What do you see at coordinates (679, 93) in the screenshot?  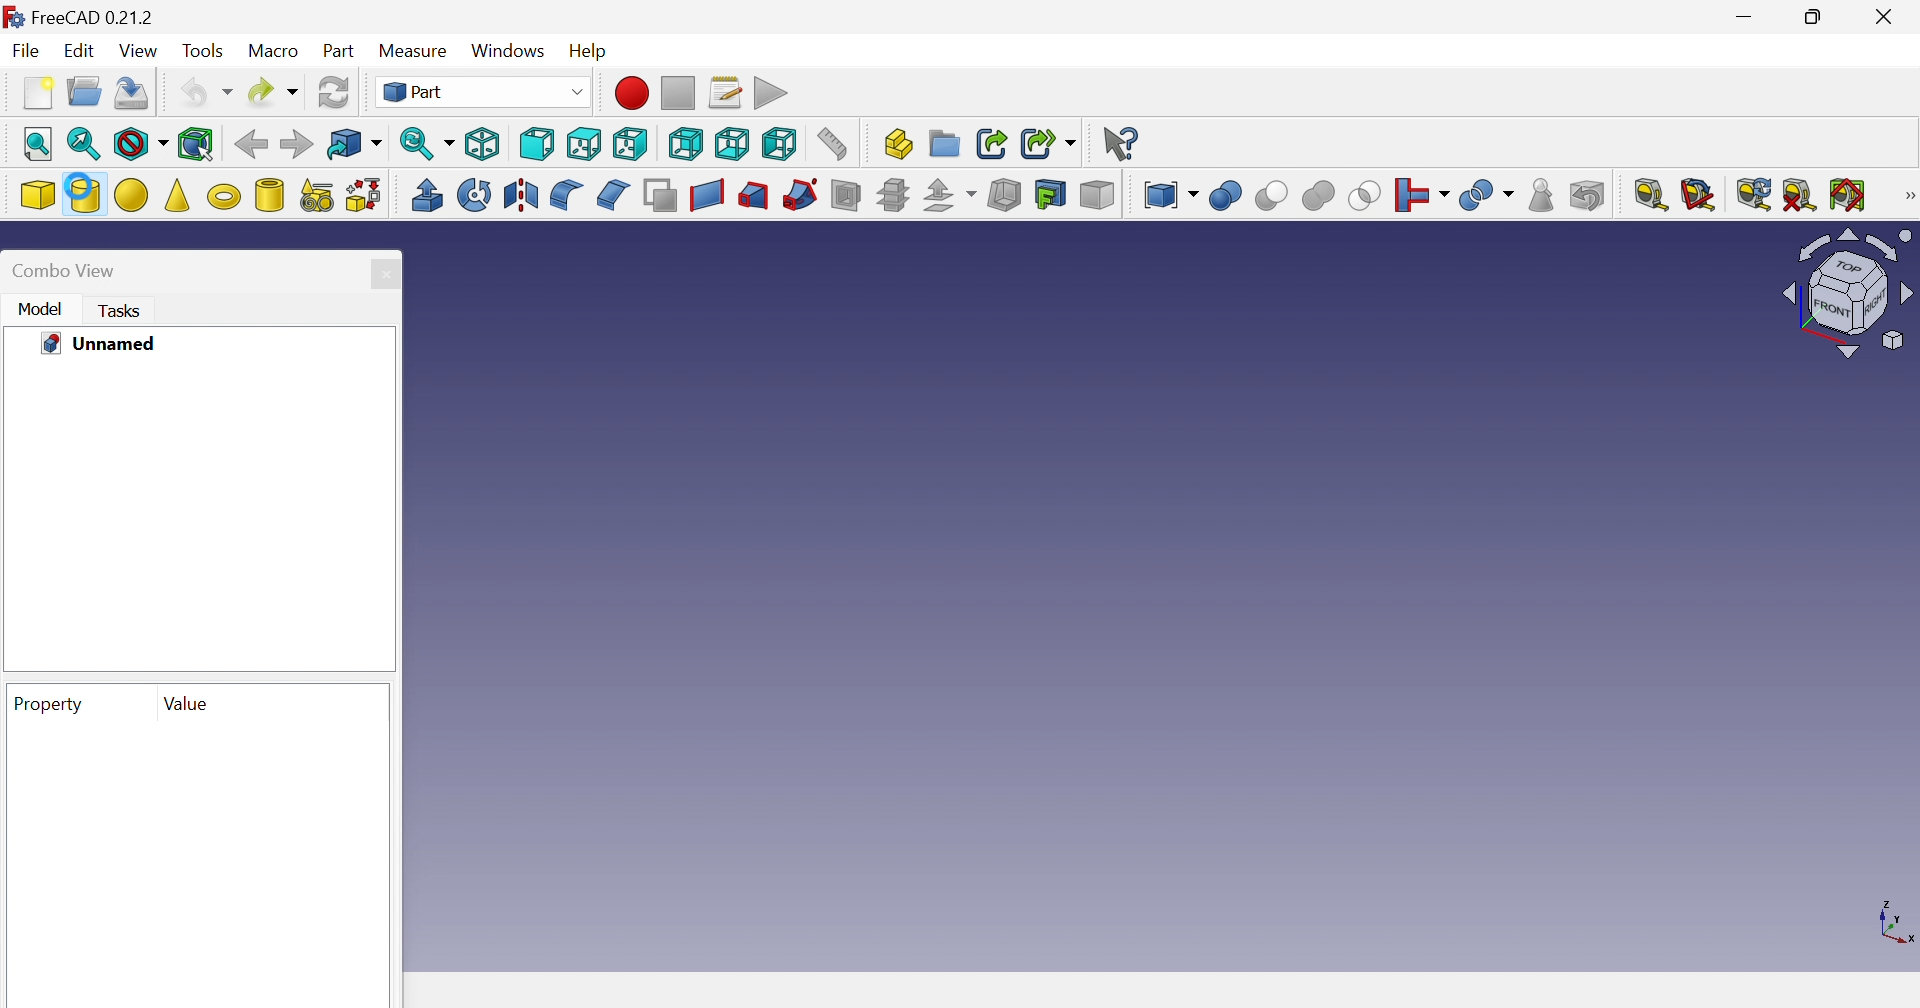 I see `Stop macro recording` at bounding box center [679, 93].